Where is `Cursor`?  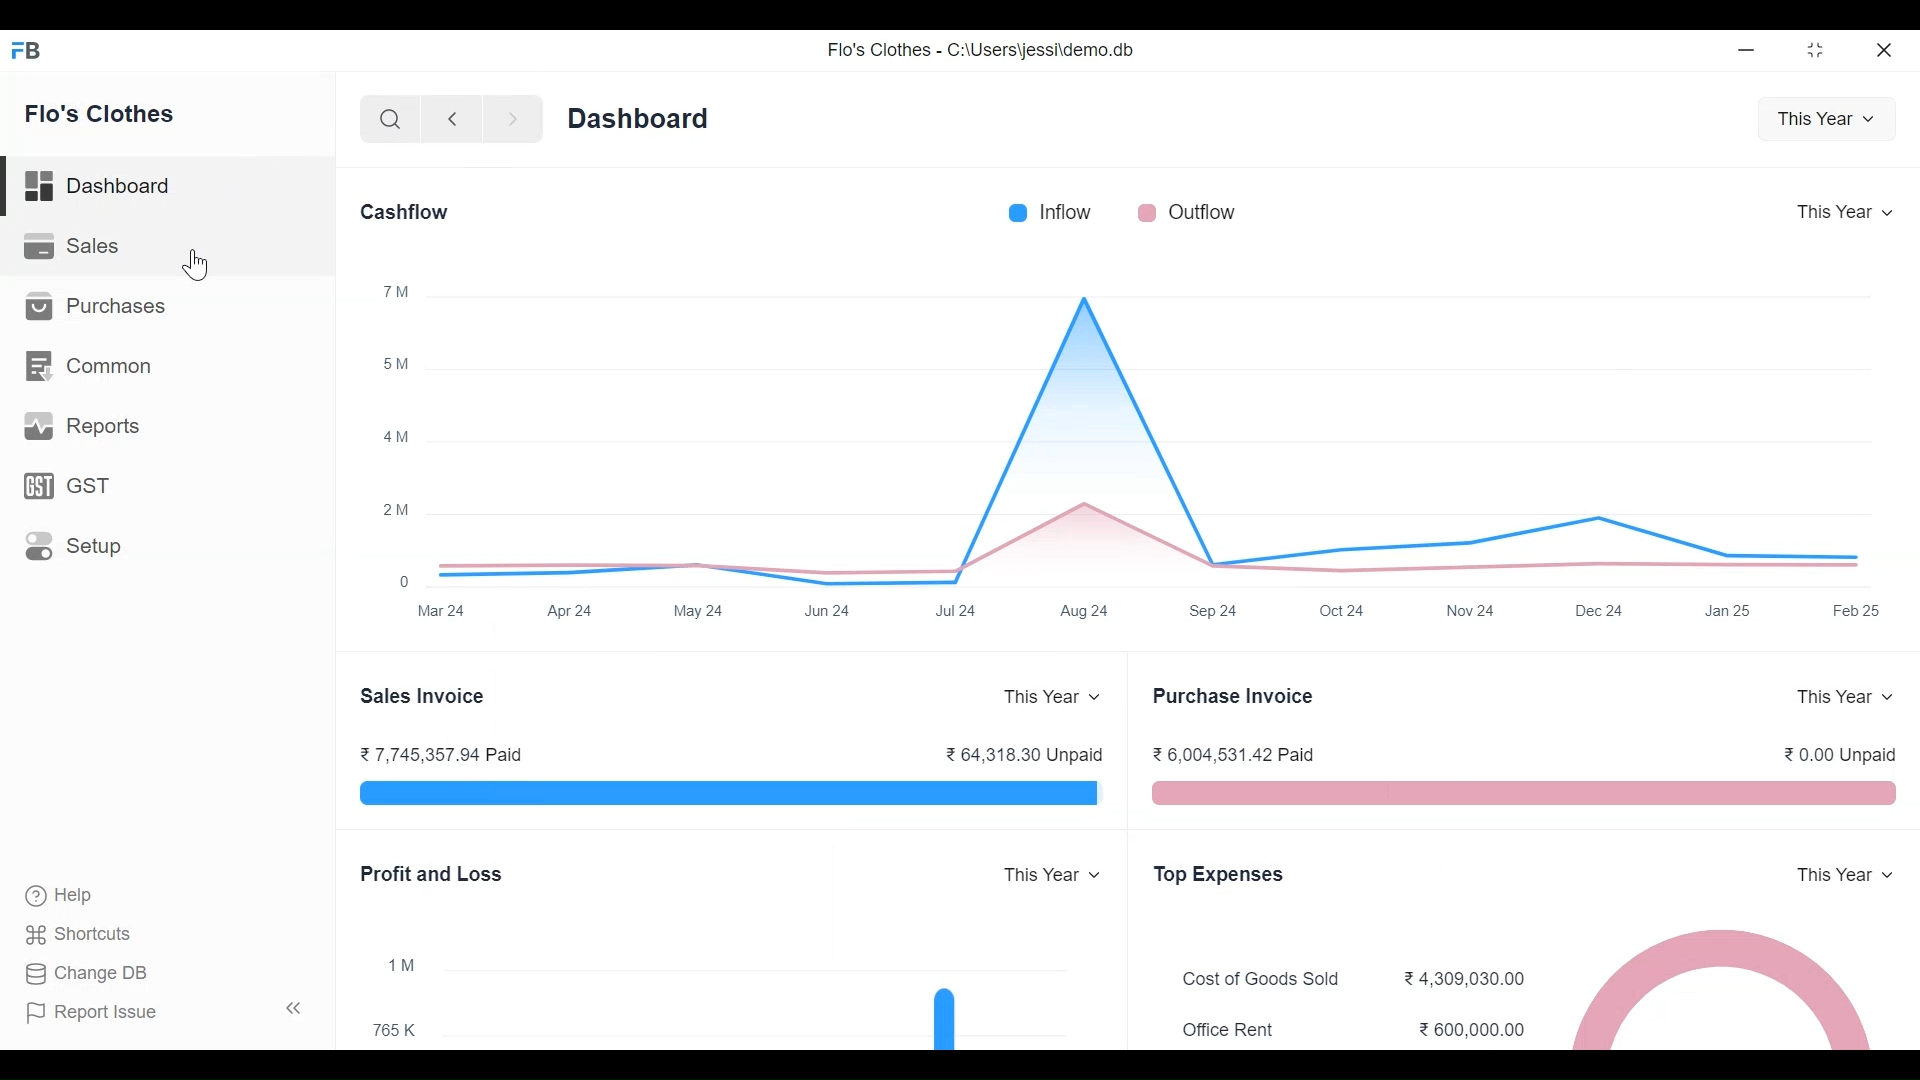
Cursor is located at coordinates (200, 265).